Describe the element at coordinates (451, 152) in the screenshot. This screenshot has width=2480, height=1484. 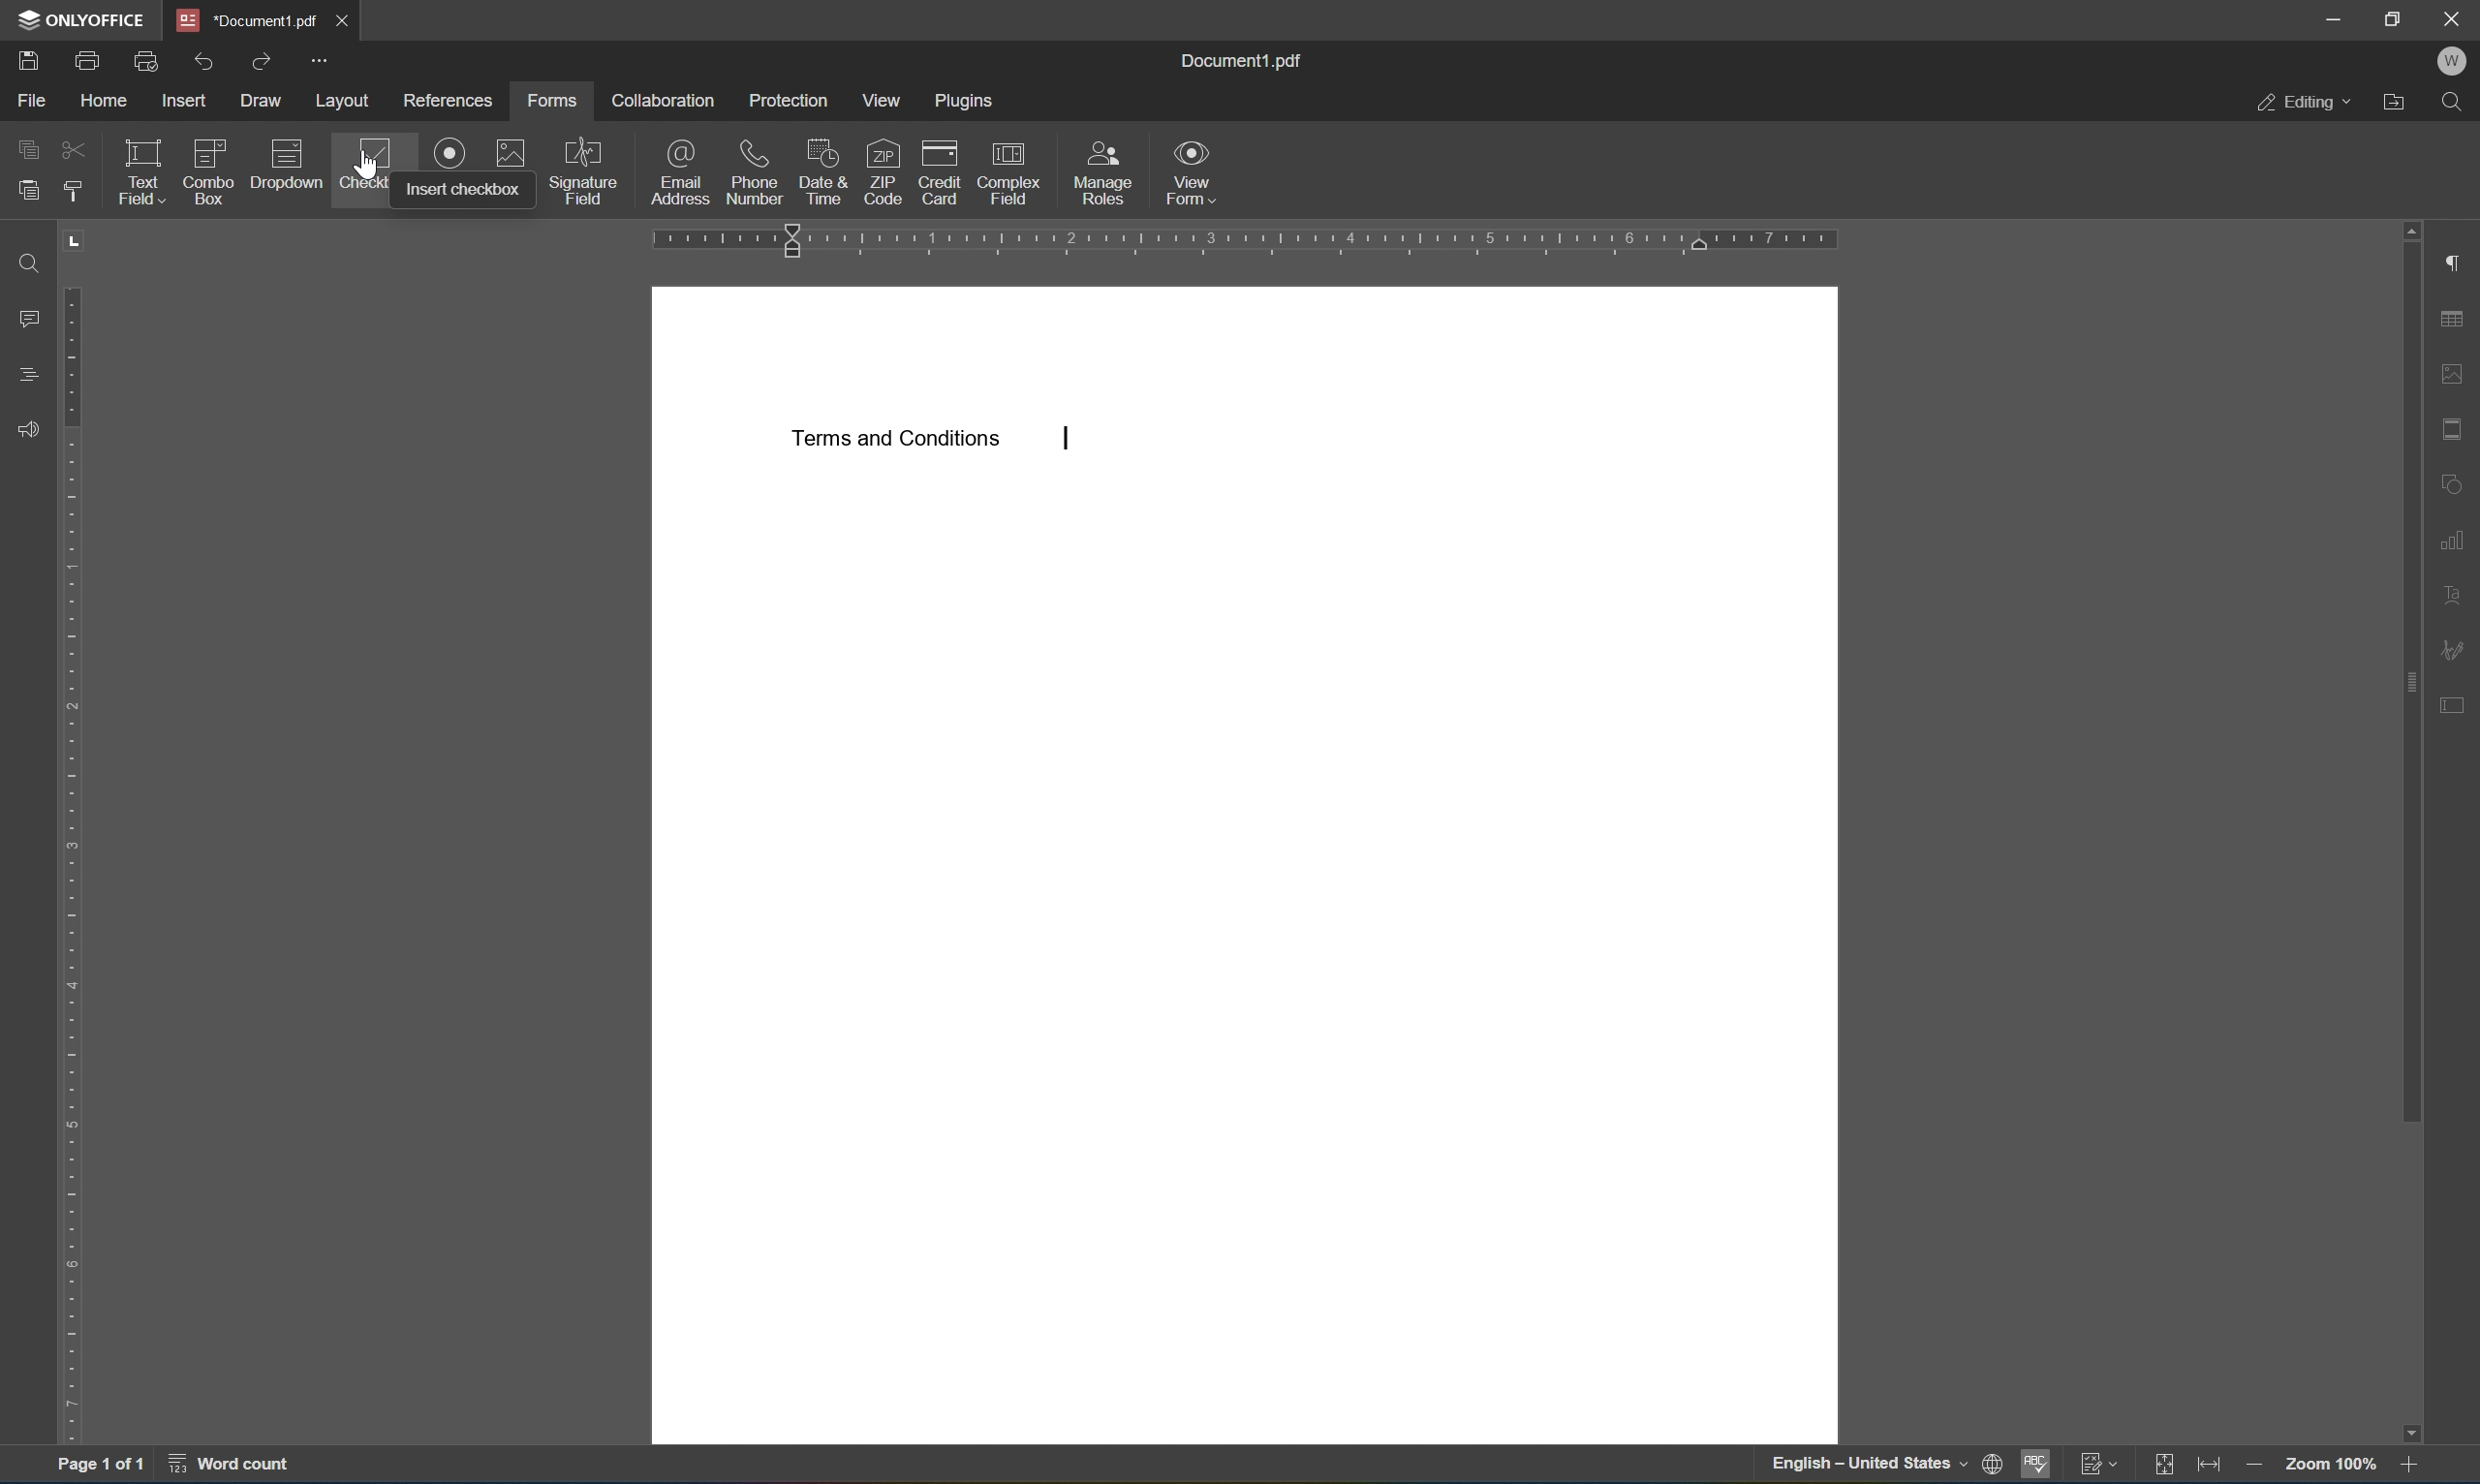
I see `icon` at that location.